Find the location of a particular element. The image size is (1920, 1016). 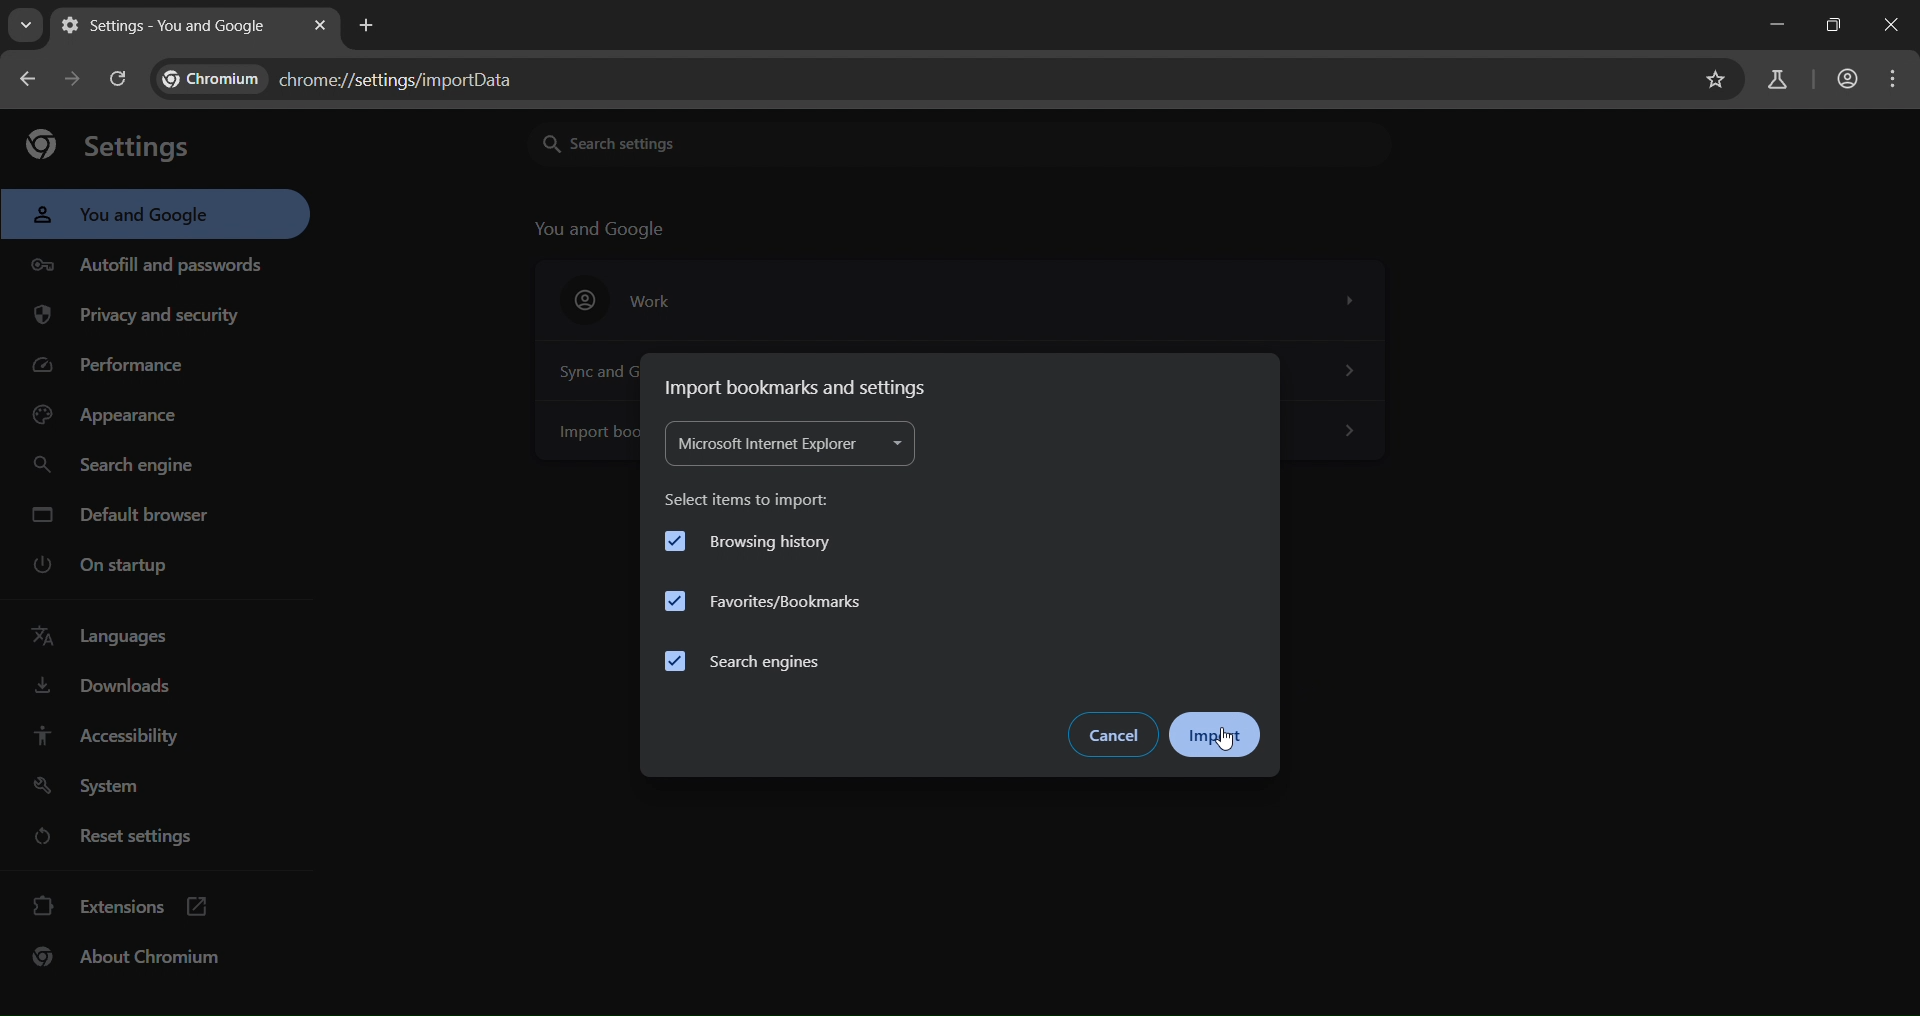

menu is located at coordinates (1901, 77).